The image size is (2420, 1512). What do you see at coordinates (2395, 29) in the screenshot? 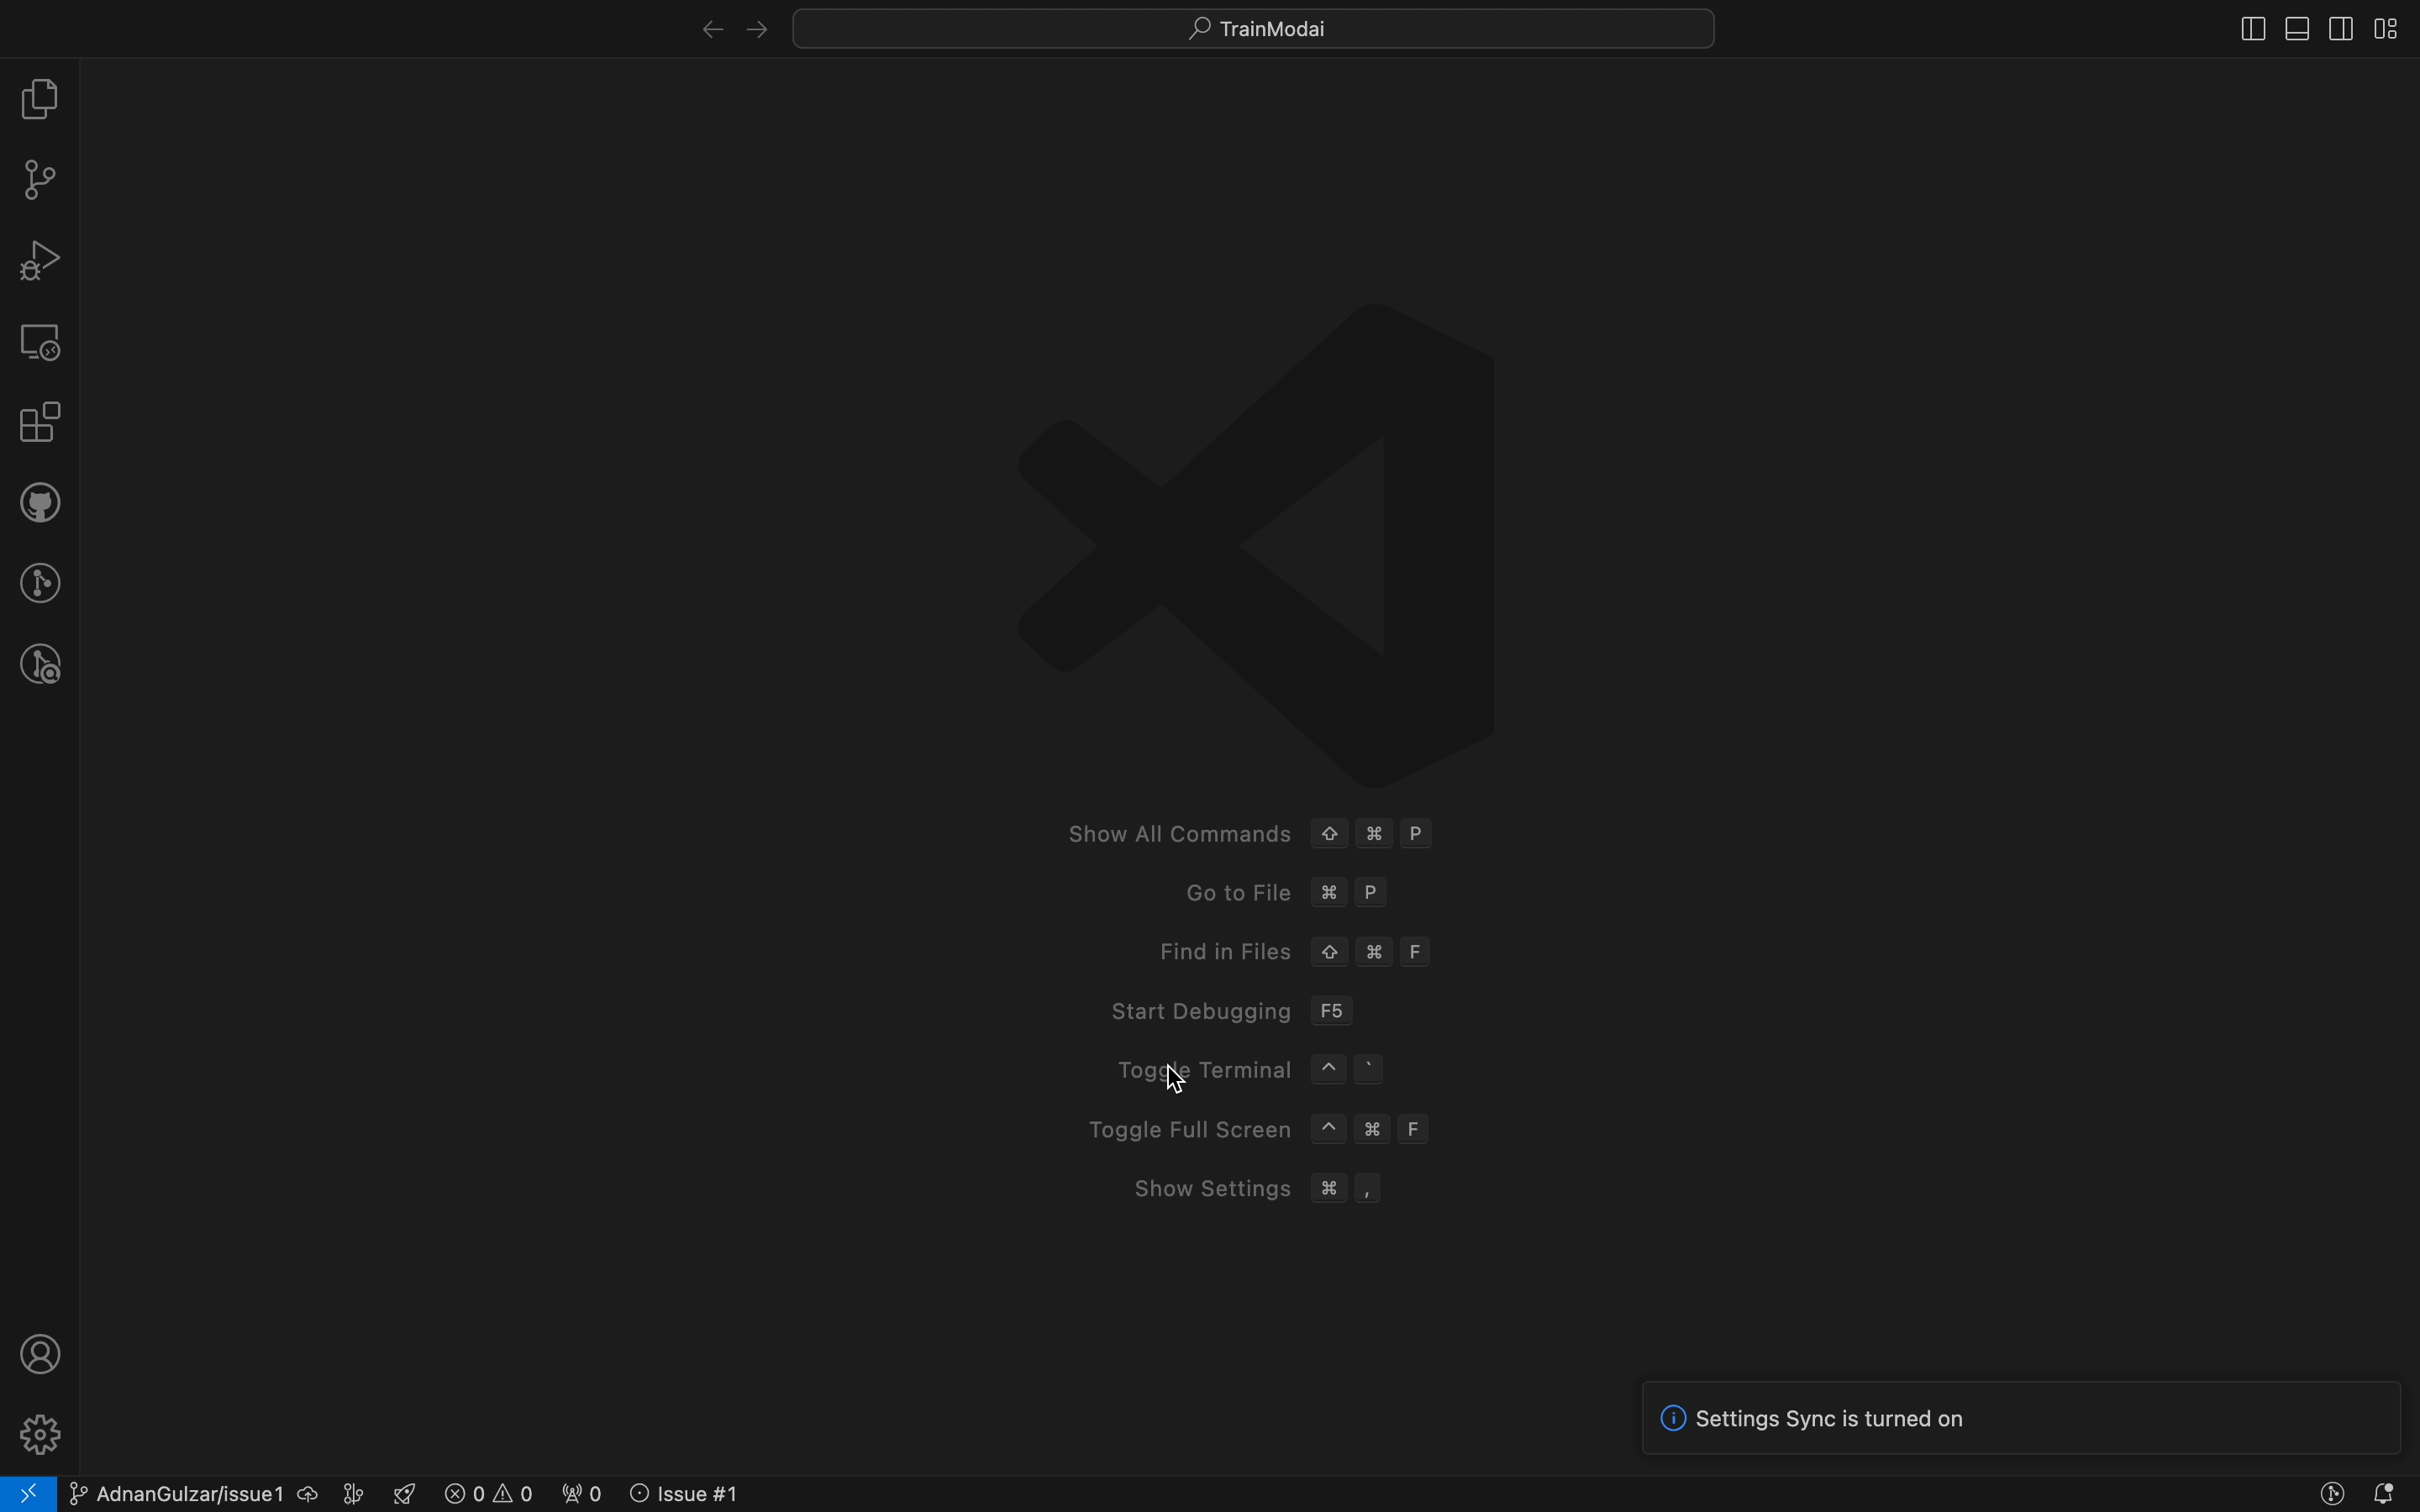
I see `layouts` at bounding box center [2395, 29].